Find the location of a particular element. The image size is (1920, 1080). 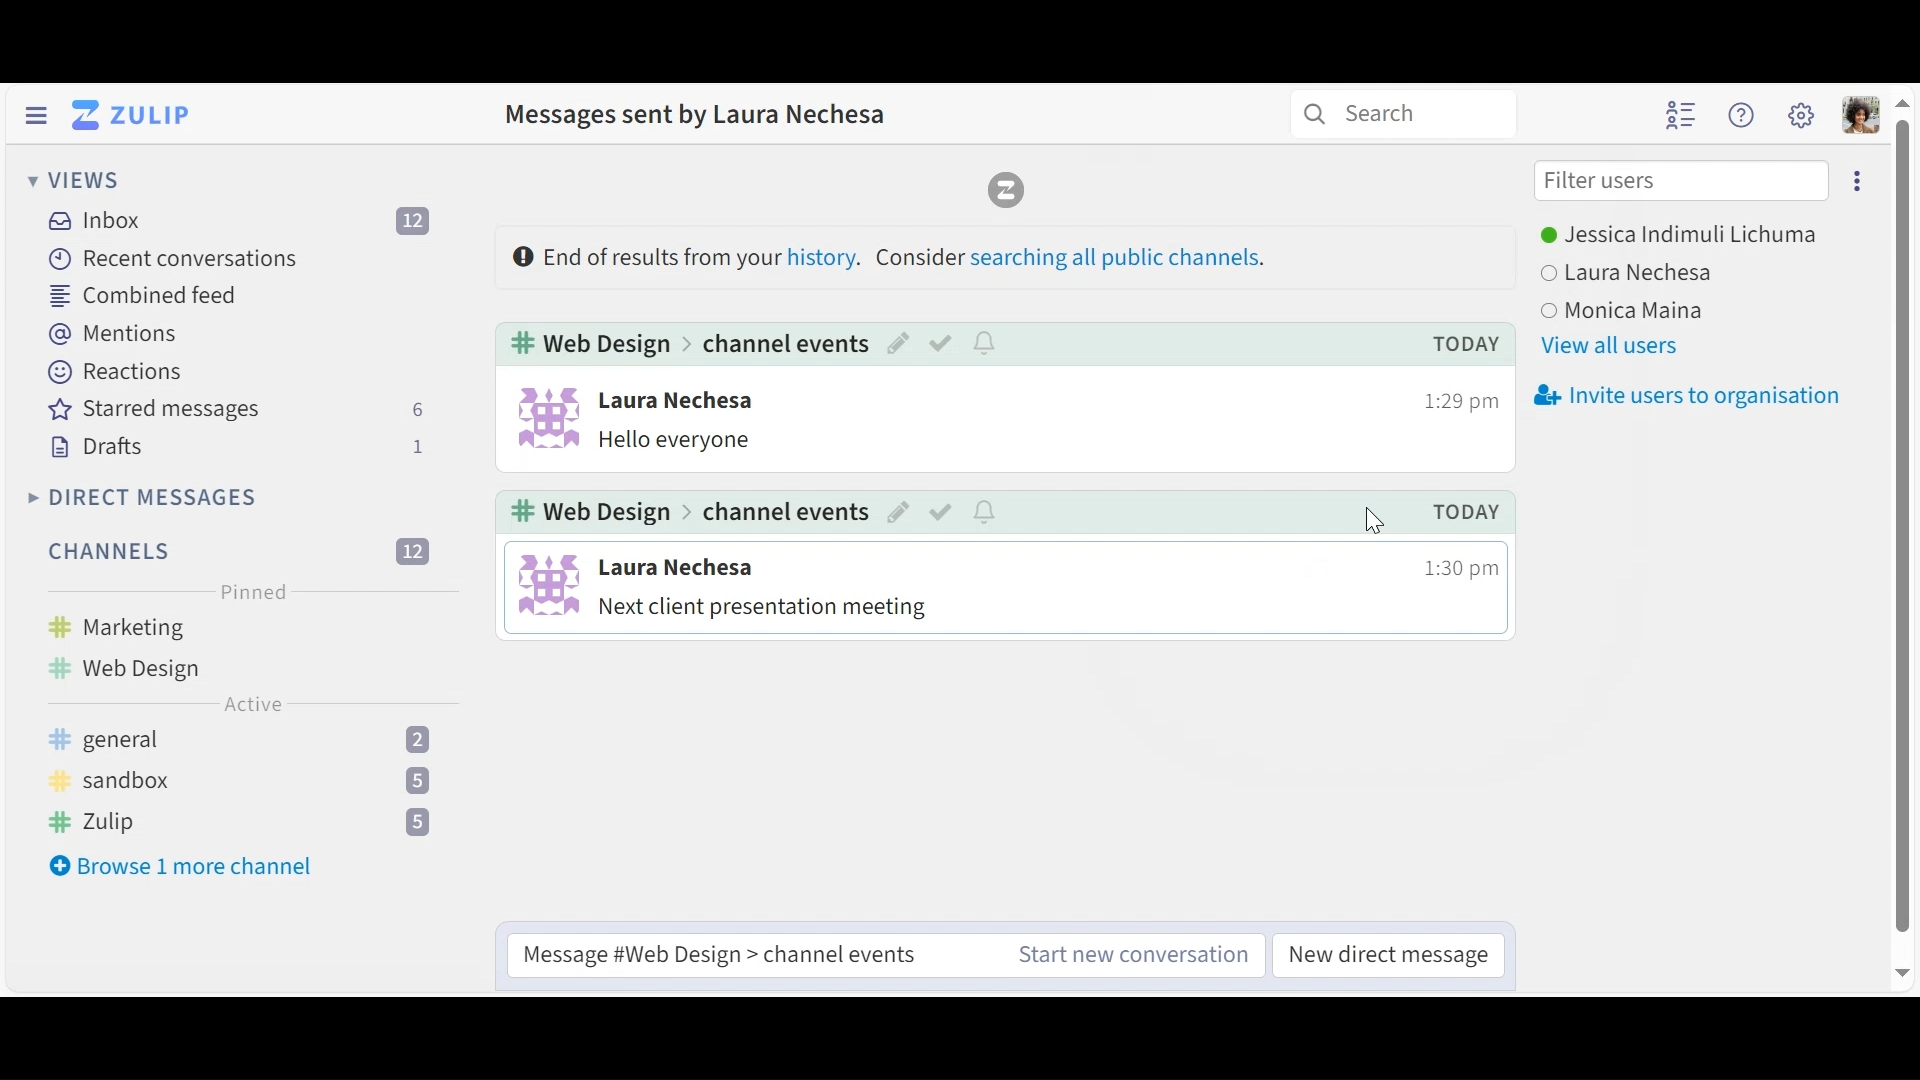

user 2 is located at coordinates (1635, 271).